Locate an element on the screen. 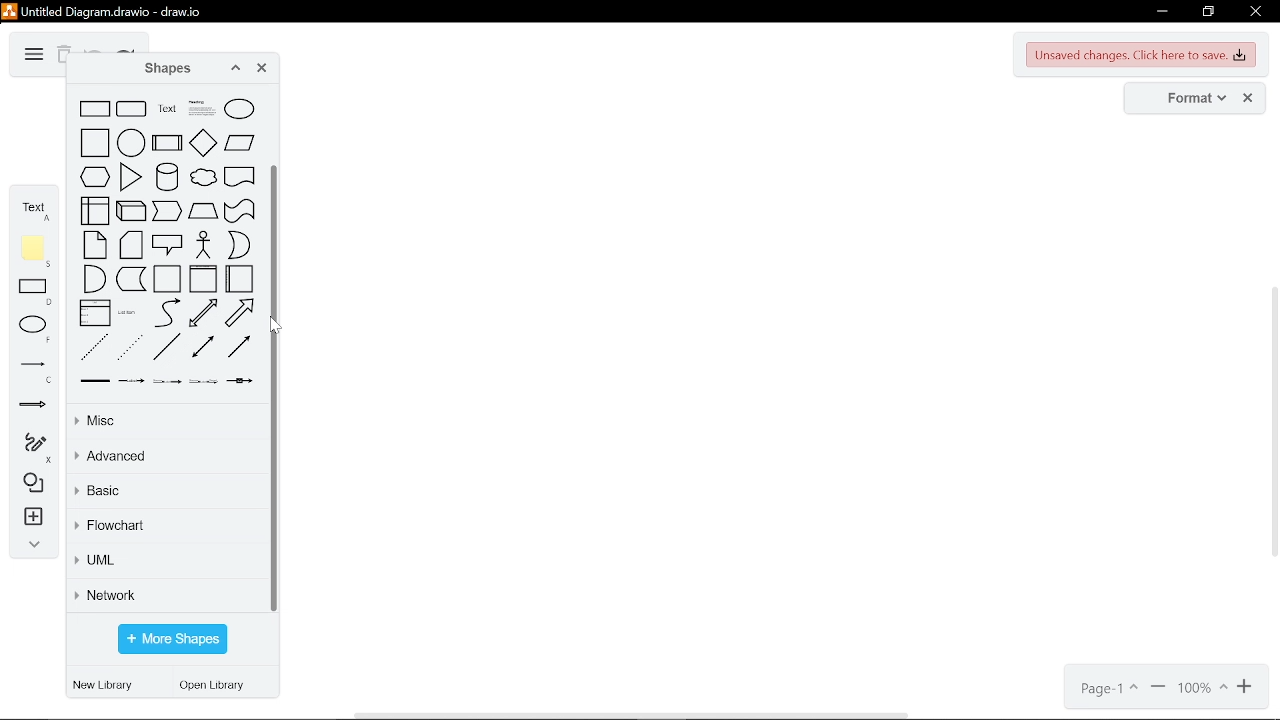 This screenshot has width=1280, height=720. rounded rectangle is located at coordinates (132, 109).